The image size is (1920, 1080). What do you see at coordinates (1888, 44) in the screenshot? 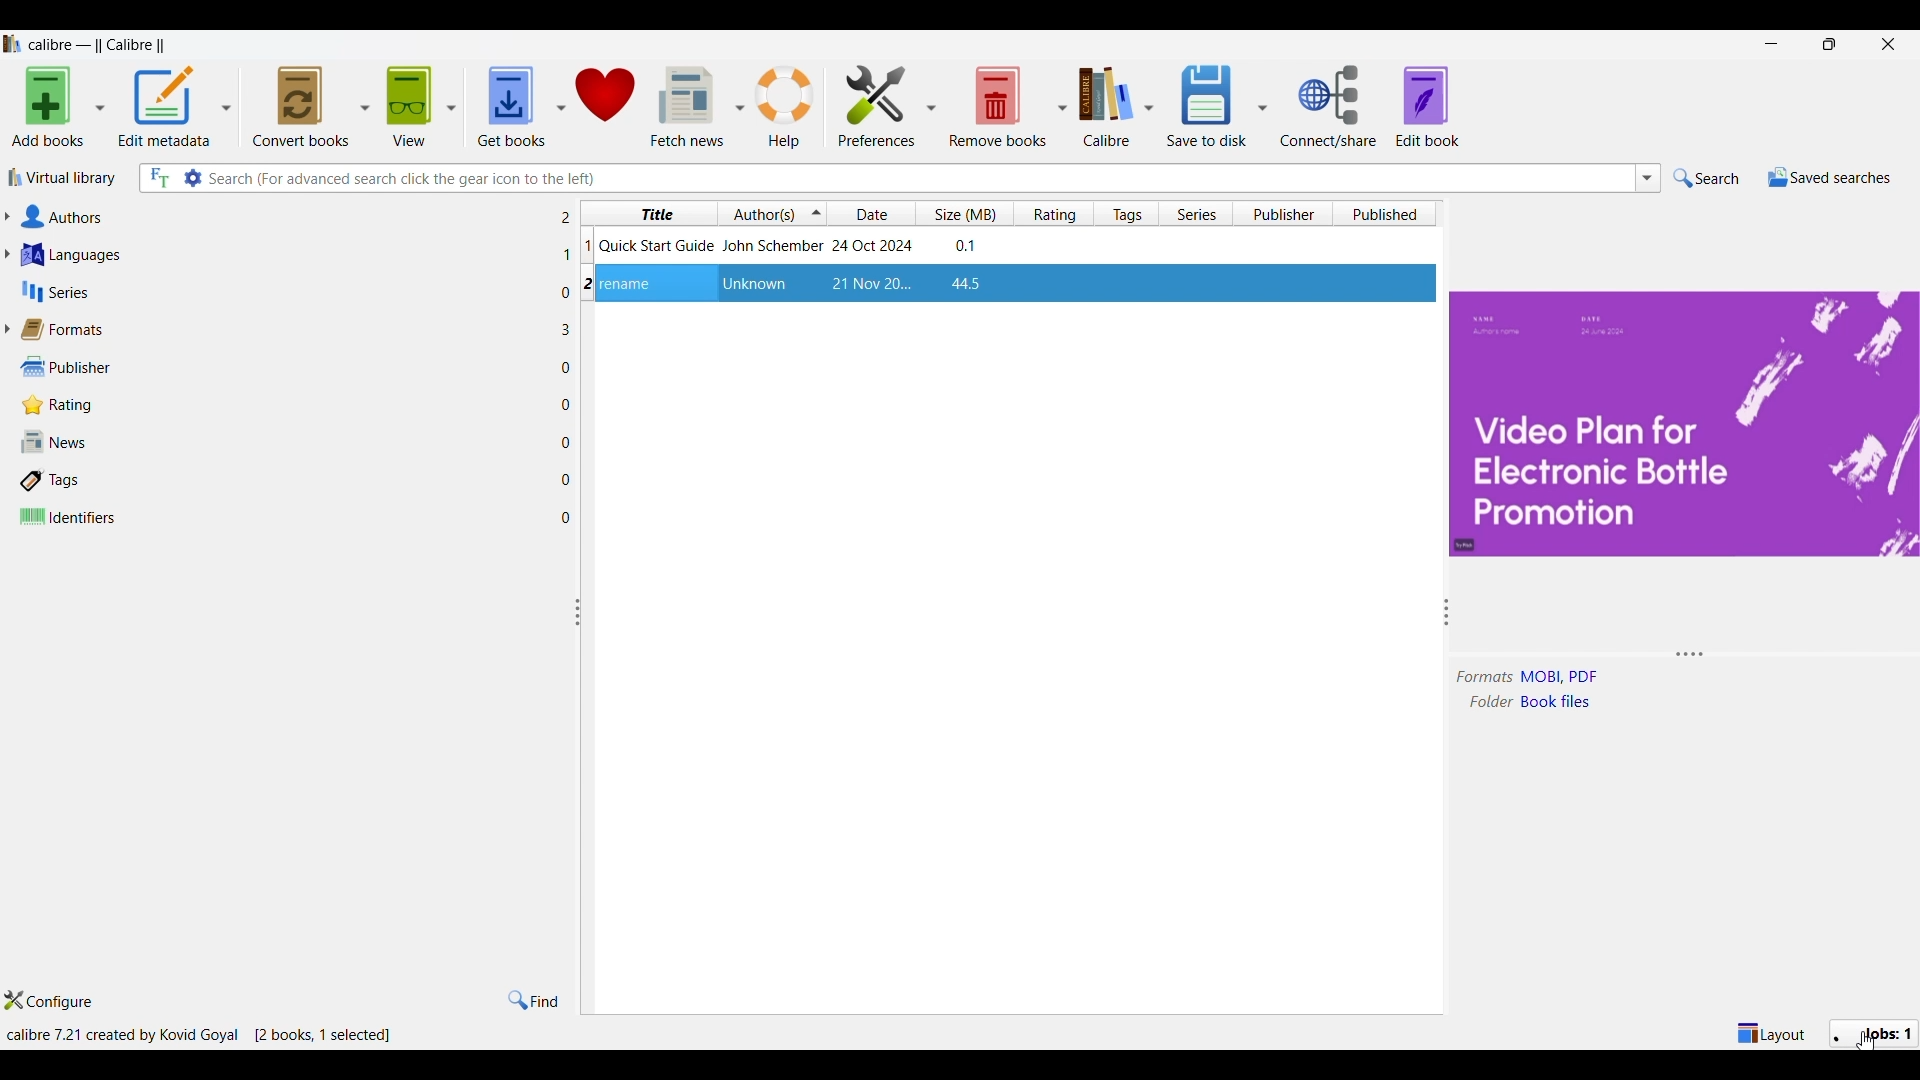
I see `Close interface` at bounding box center [1888, 44].